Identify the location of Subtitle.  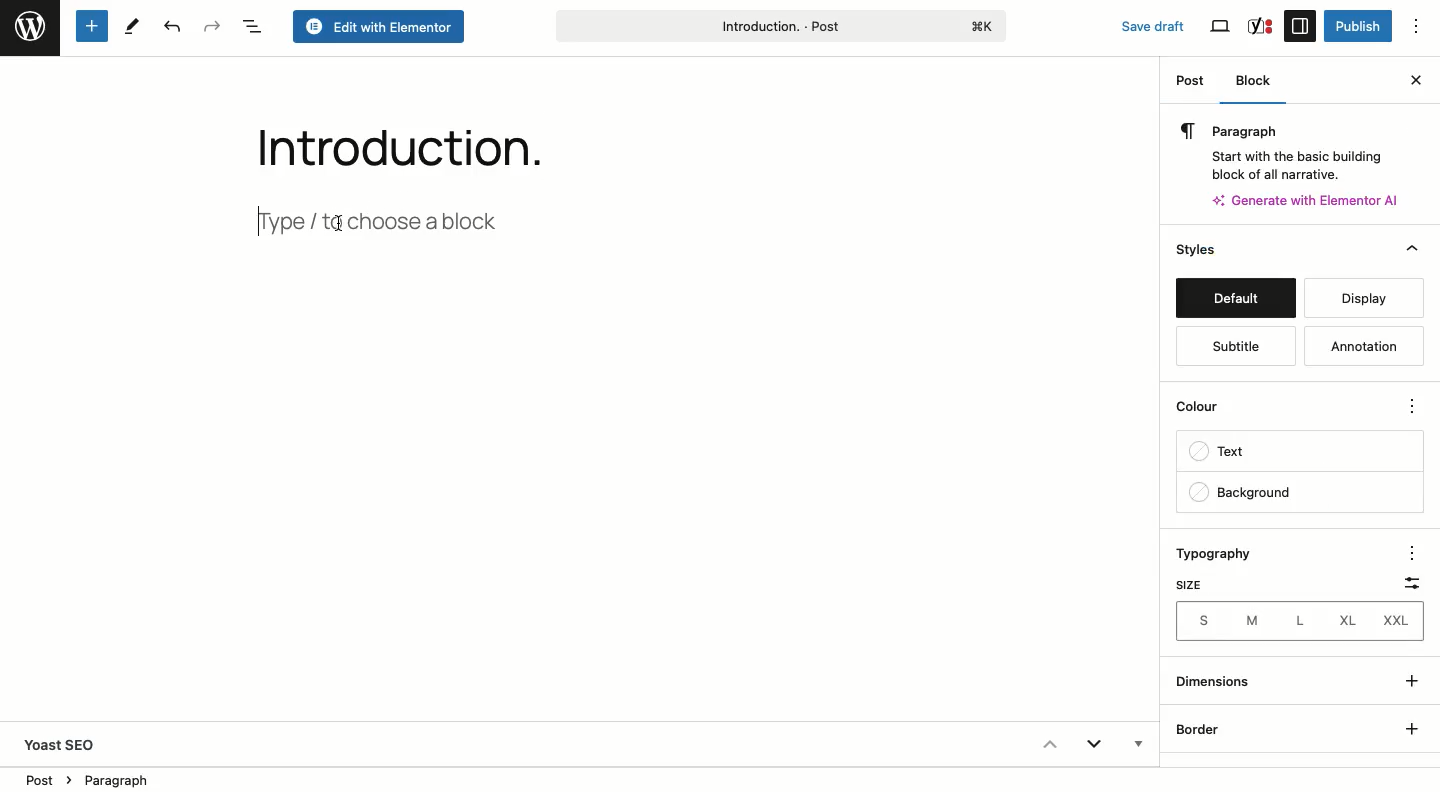
(1232, 347).